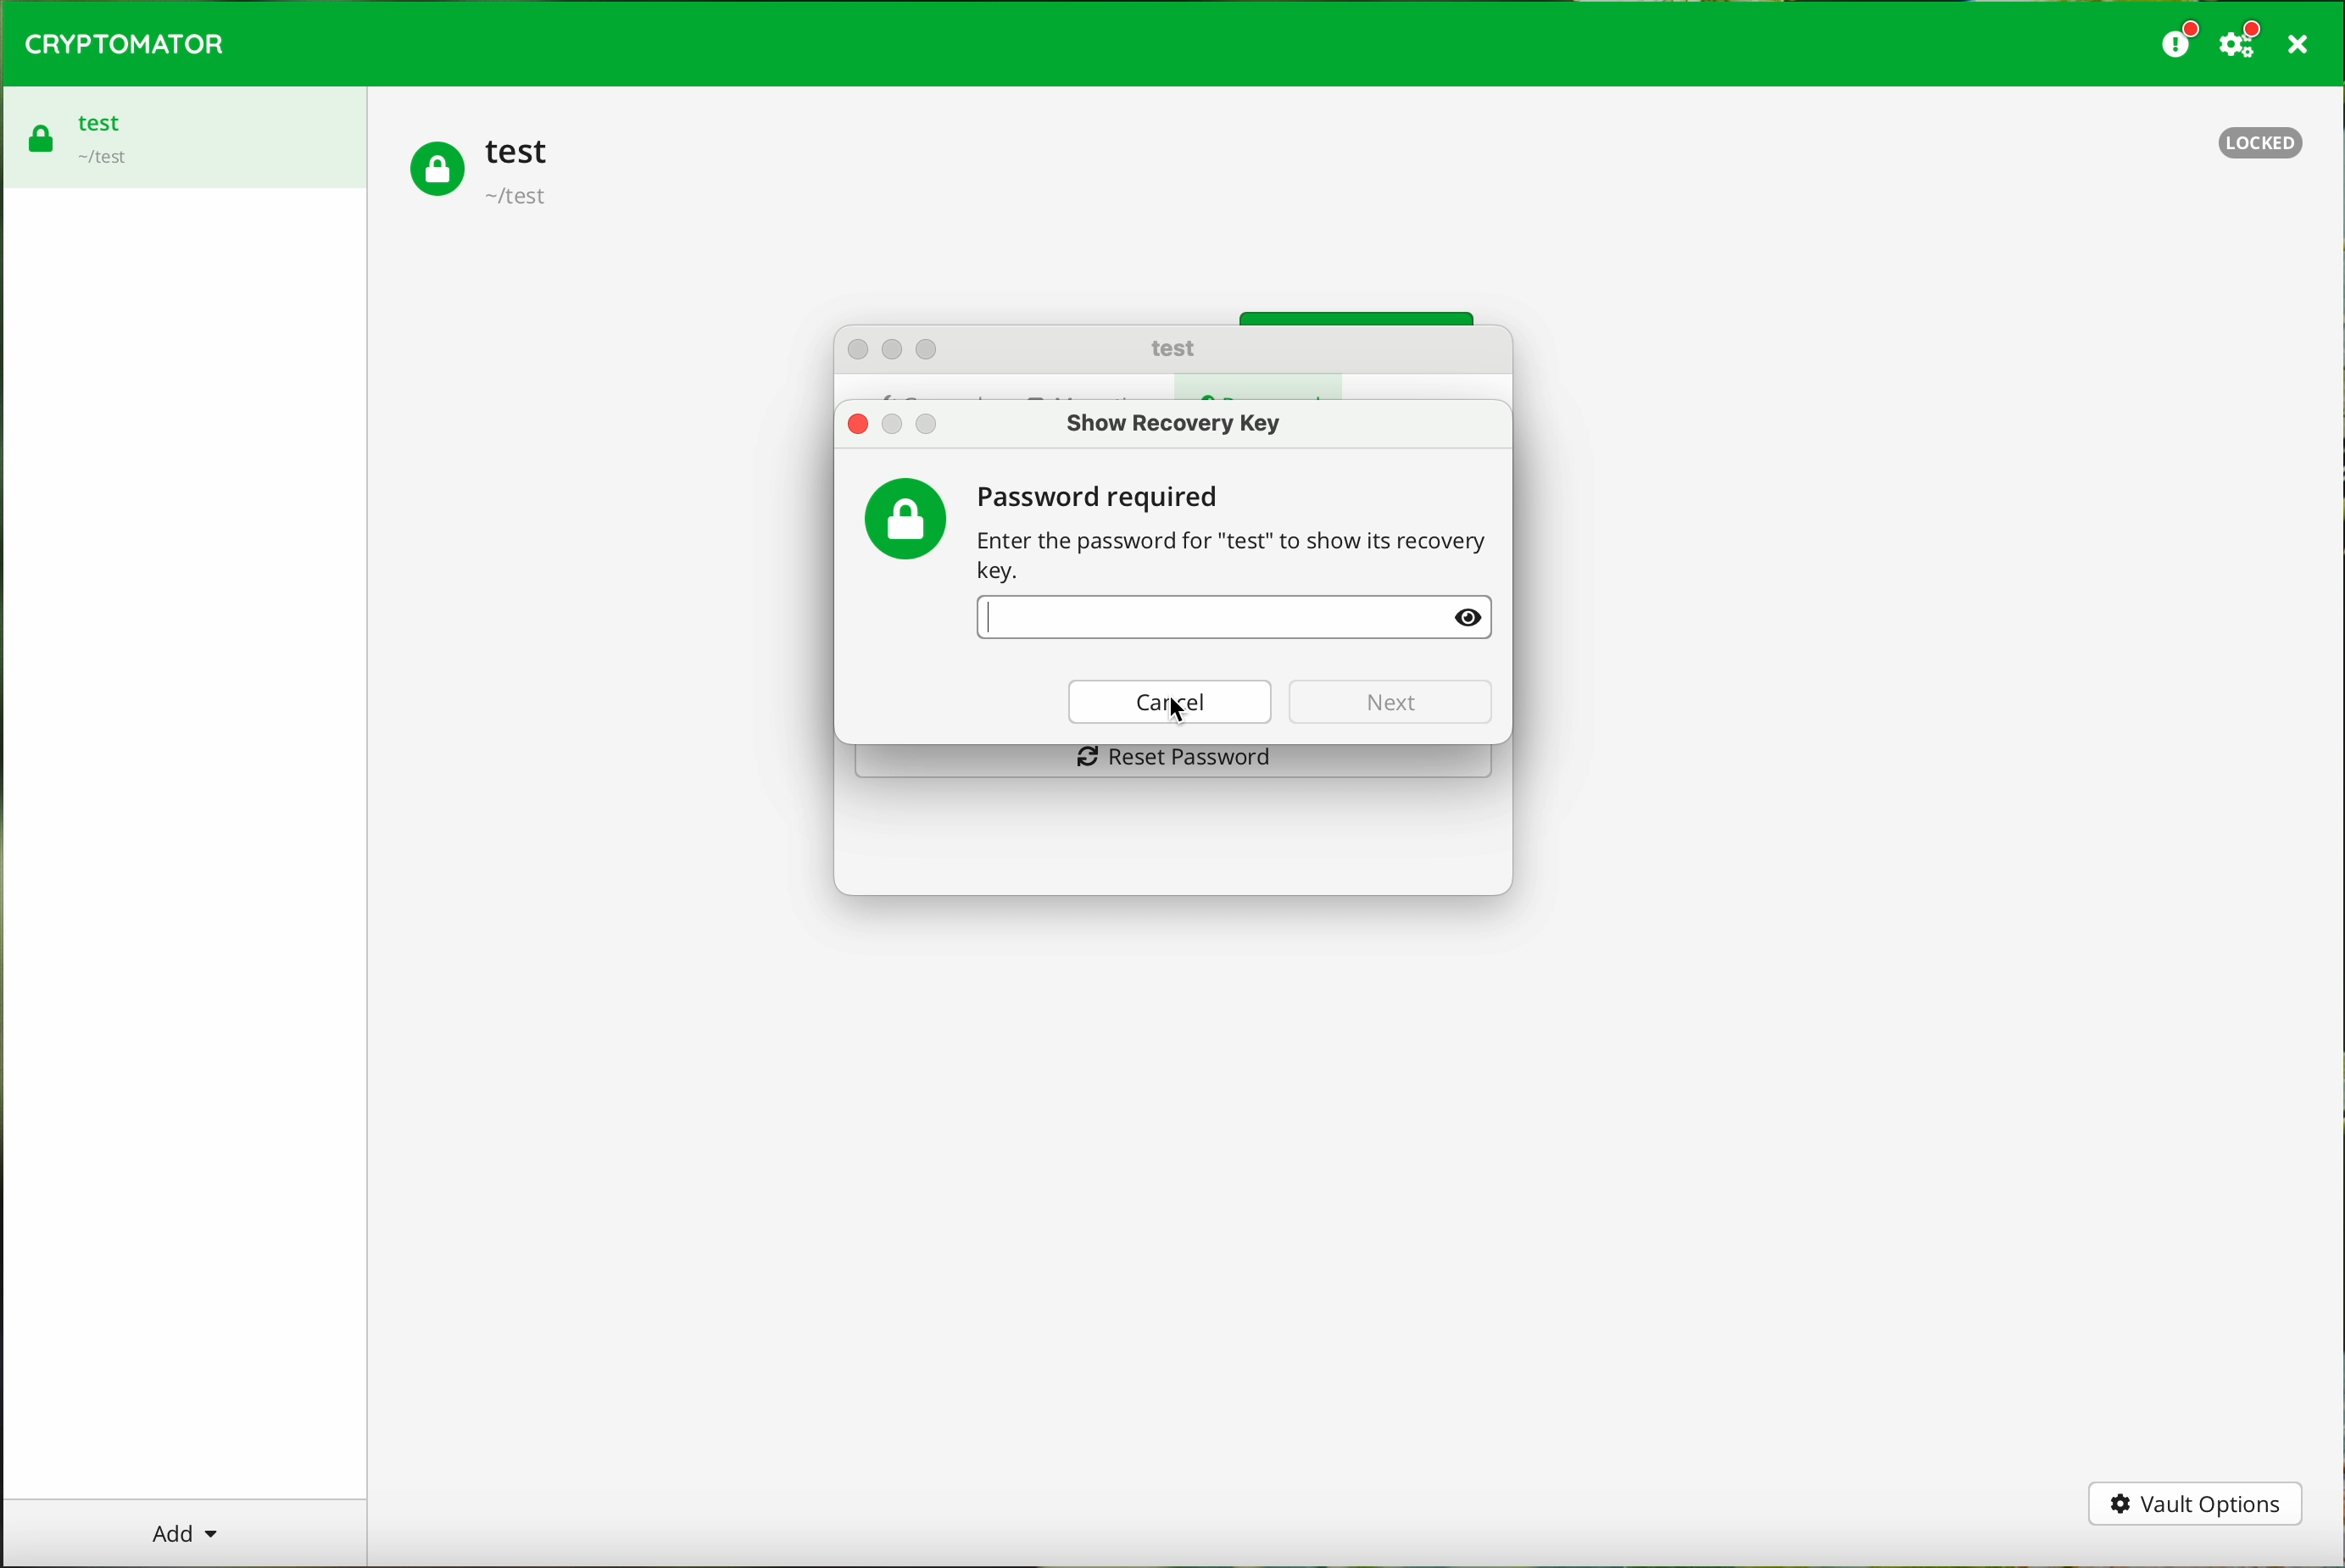 The width and height of the screenshot is (2345, 1568). What do you see at coordinates (1386, 700) in the screenshot?
I see `next` at bounding box center [1386, 700].